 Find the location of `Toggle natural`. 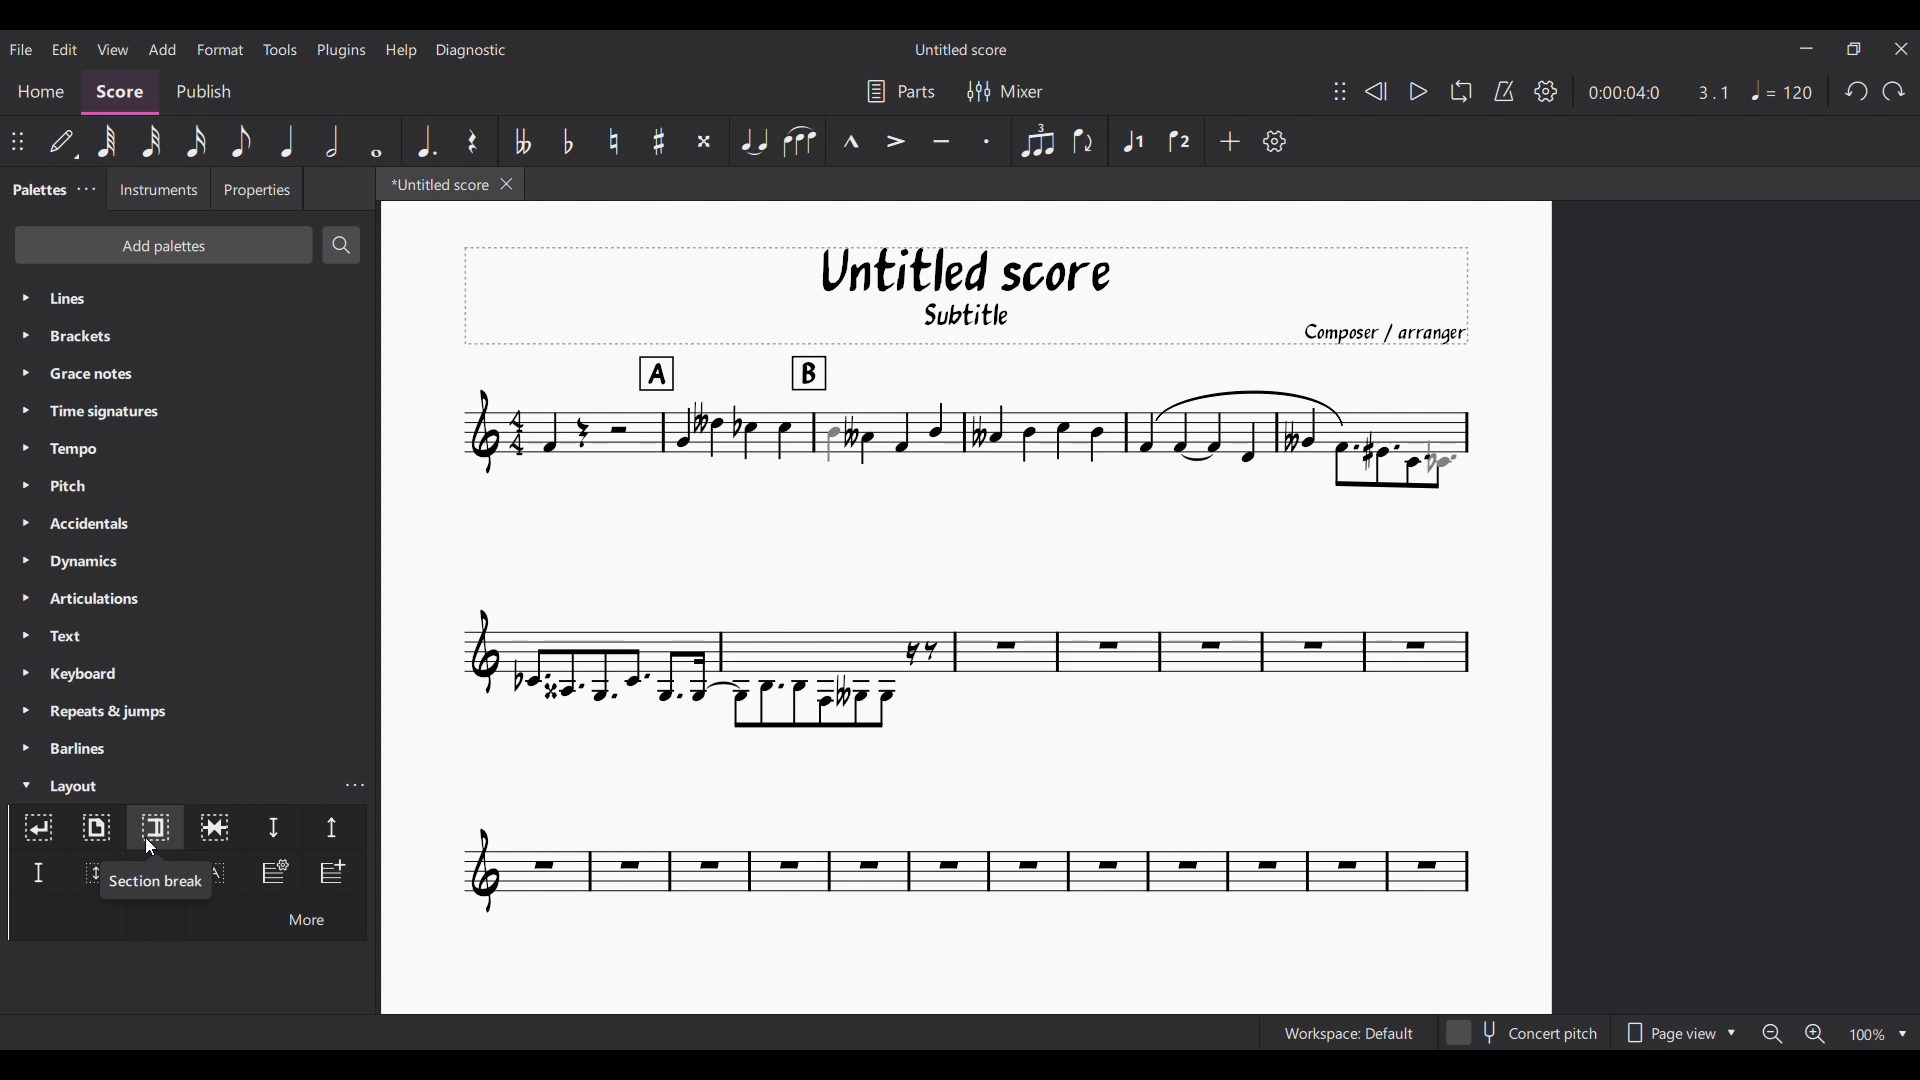

Toggle natural is located at coordinates (615, 141).